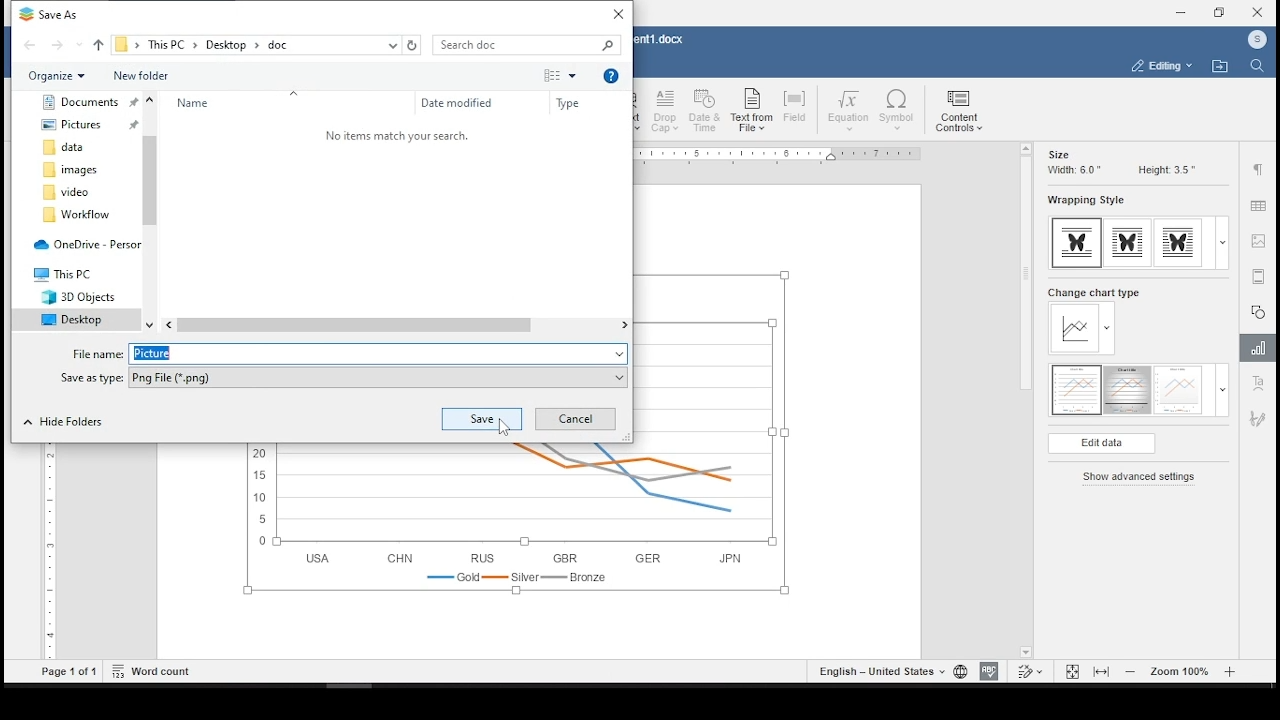 The width and height of the screenshot is (1280, 720). What do you see at coordinates (666, 111) in the screenshot?
I see `drop cap` at bounding box center [666, 111].